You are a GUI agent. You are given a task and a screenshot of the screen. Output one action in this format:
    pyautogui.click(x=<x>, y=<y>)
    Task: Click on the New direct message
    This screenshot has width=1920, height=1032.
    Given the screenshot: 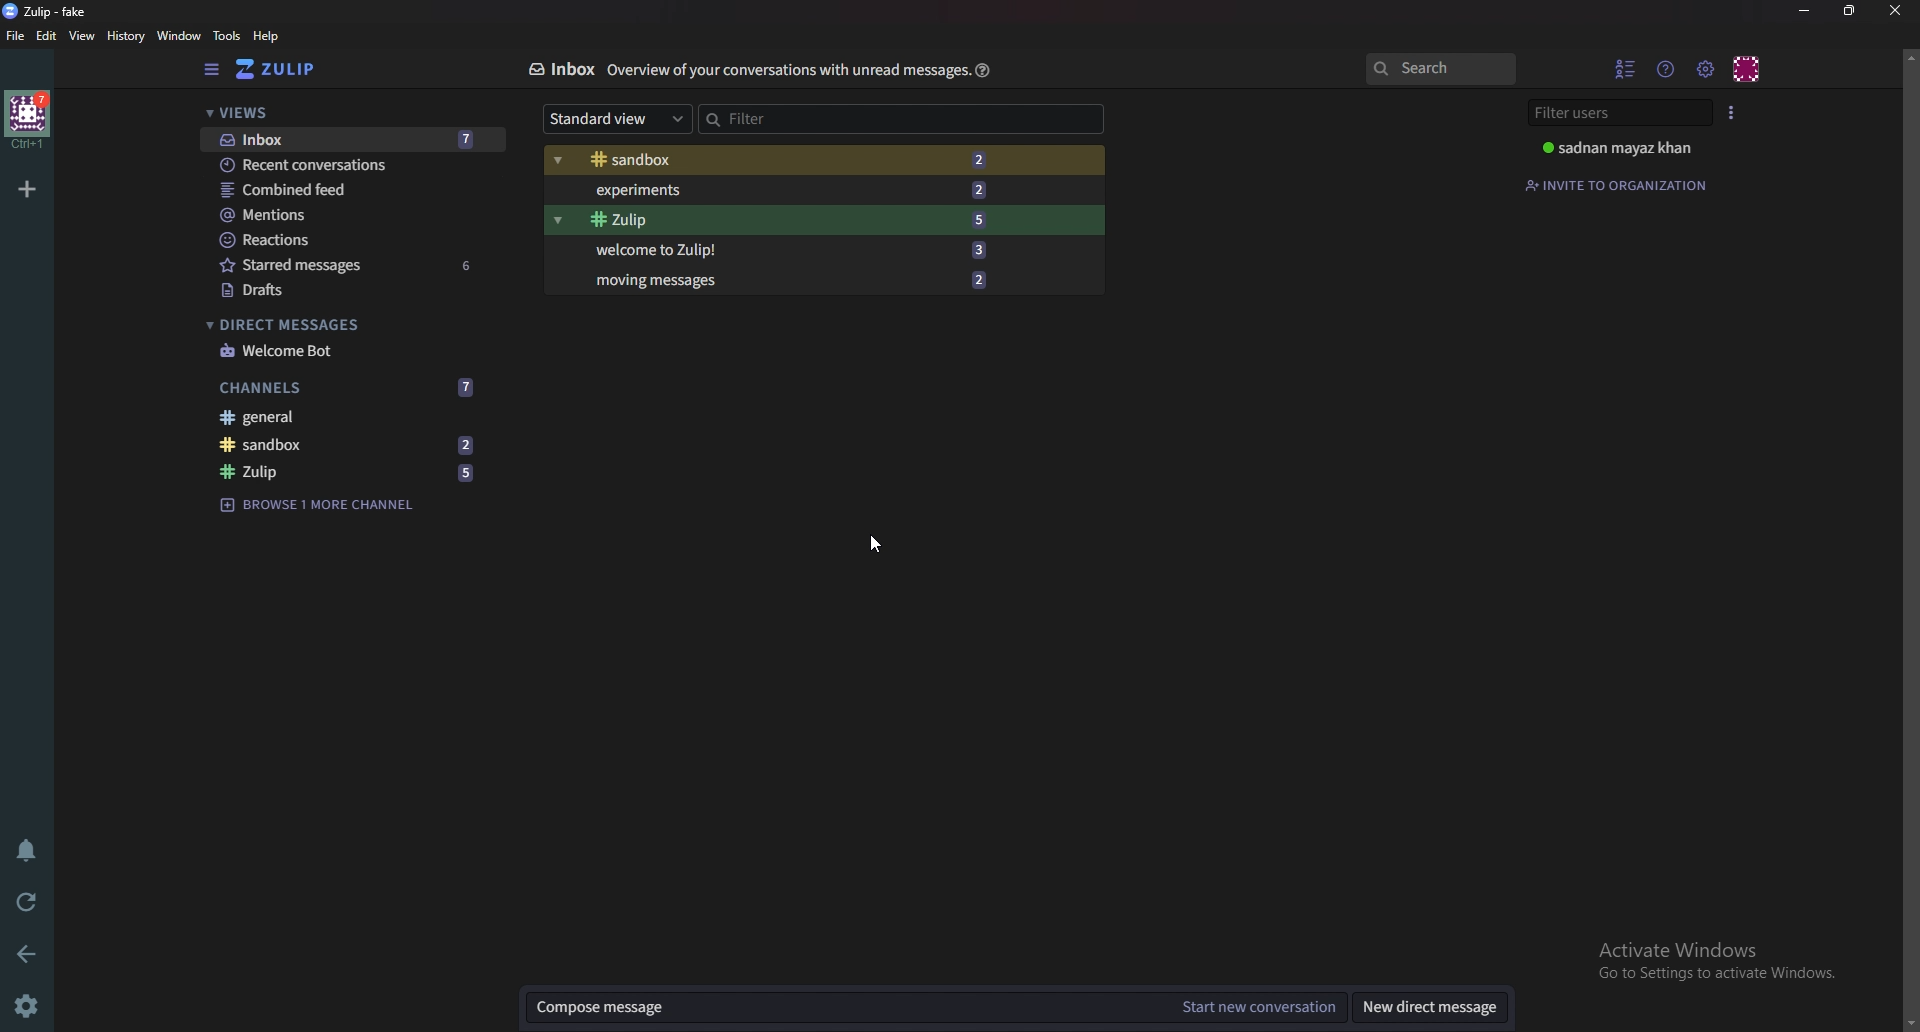 What is the action you would take?
    pyautogui.click(x=1432, y=1008)
    